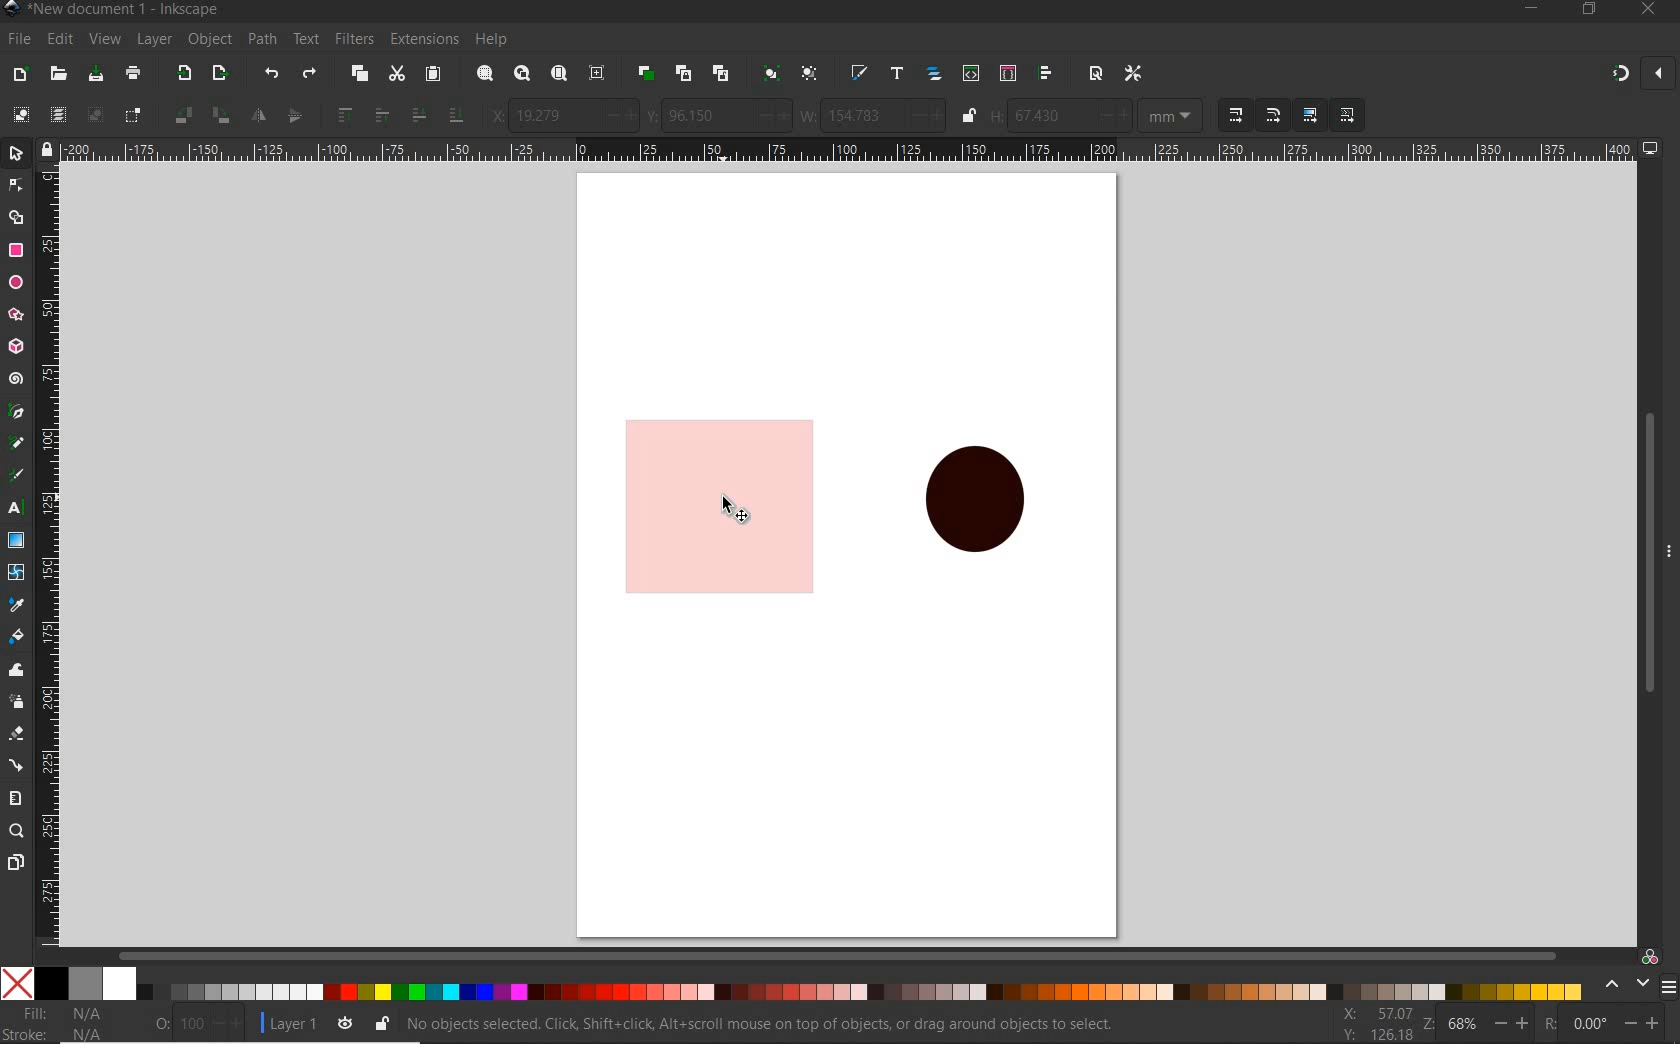 The height and width of the screenshot is (1044, 1680). What do you see at coordinates (1099, 116) in the screenshot?
I see `height of selection` at bounding box center [1099, 116].